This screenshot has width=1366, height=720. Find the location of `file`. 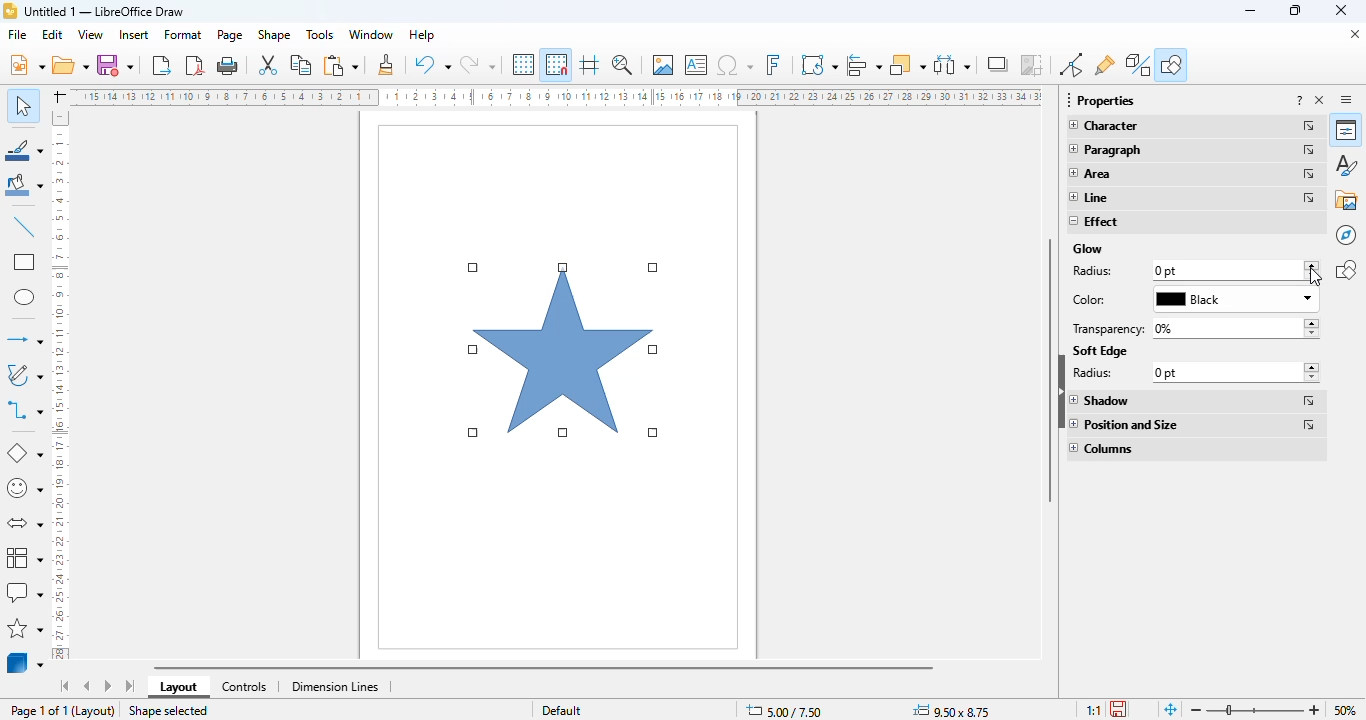

file is located at coordinates (18, 34).